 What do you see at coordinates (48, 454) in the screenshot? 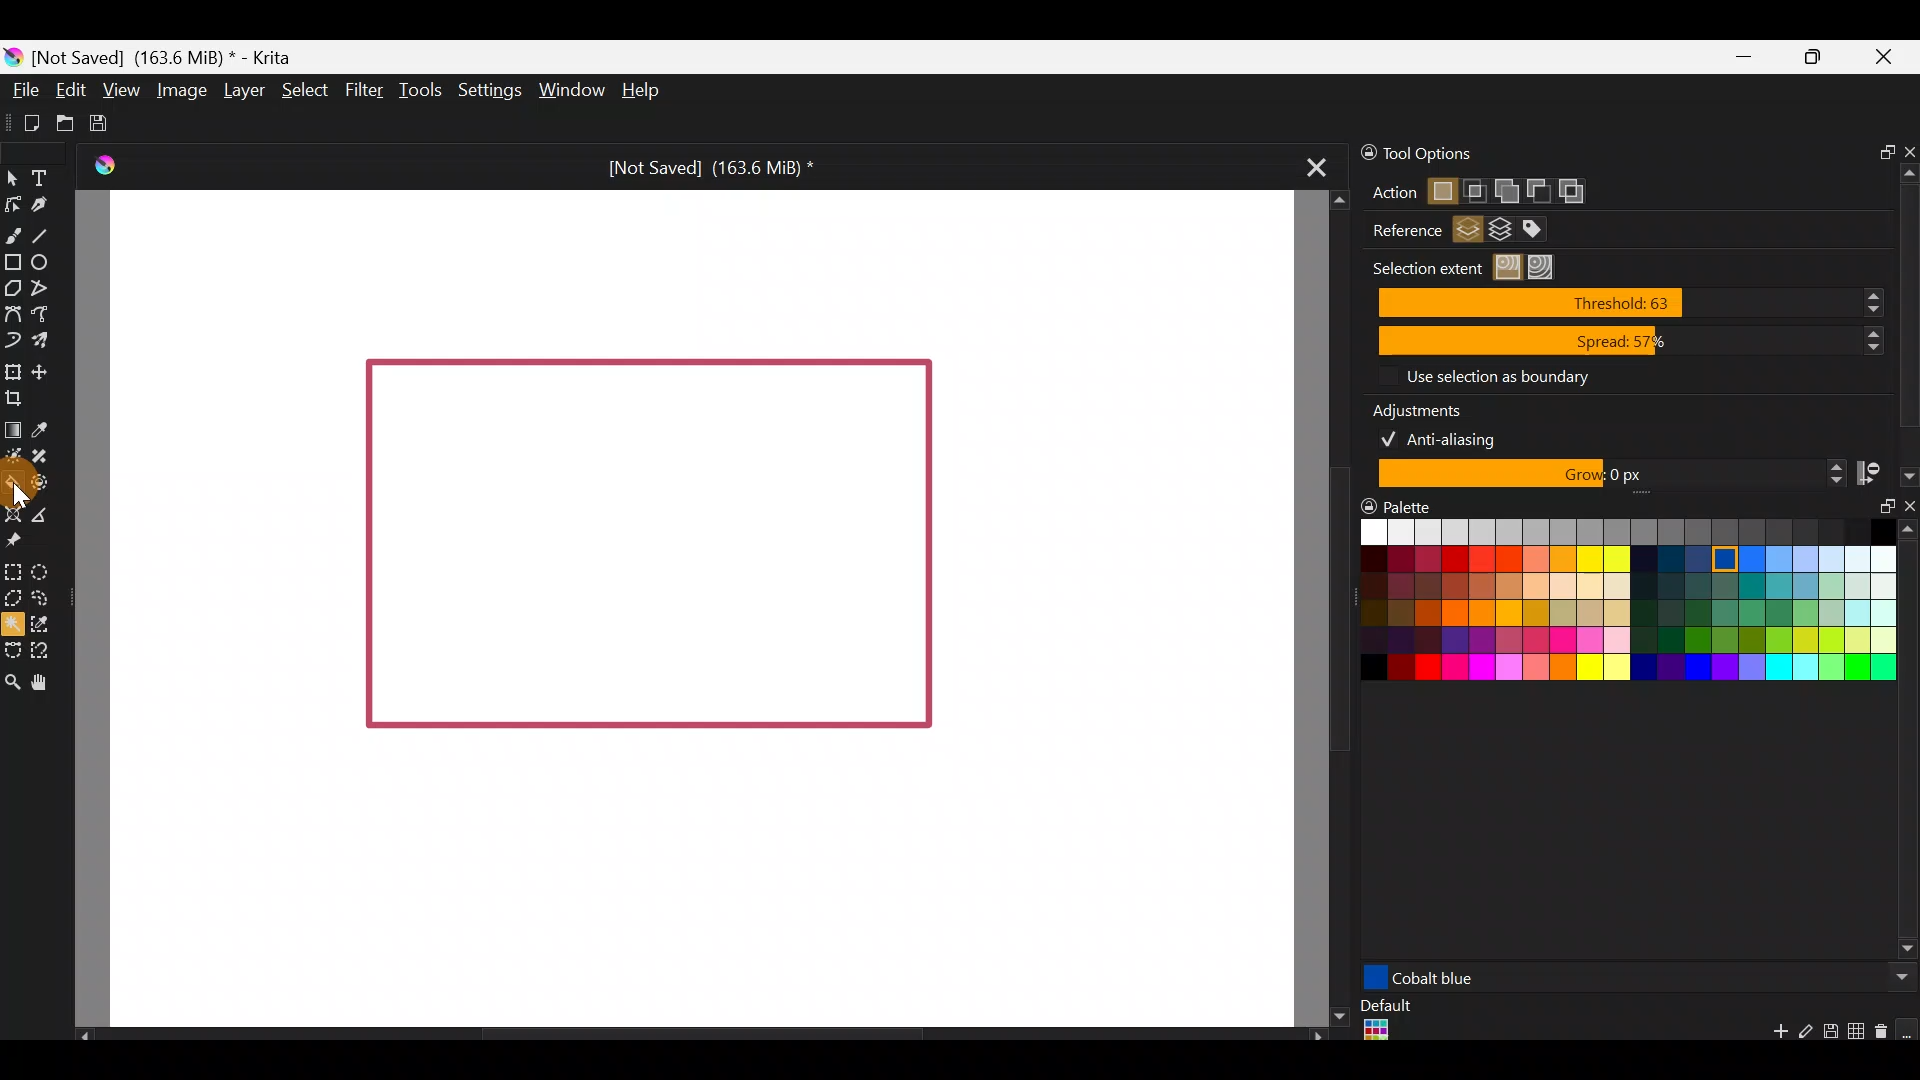
I see `Smart patch tool` at bounding box center [48, 454].